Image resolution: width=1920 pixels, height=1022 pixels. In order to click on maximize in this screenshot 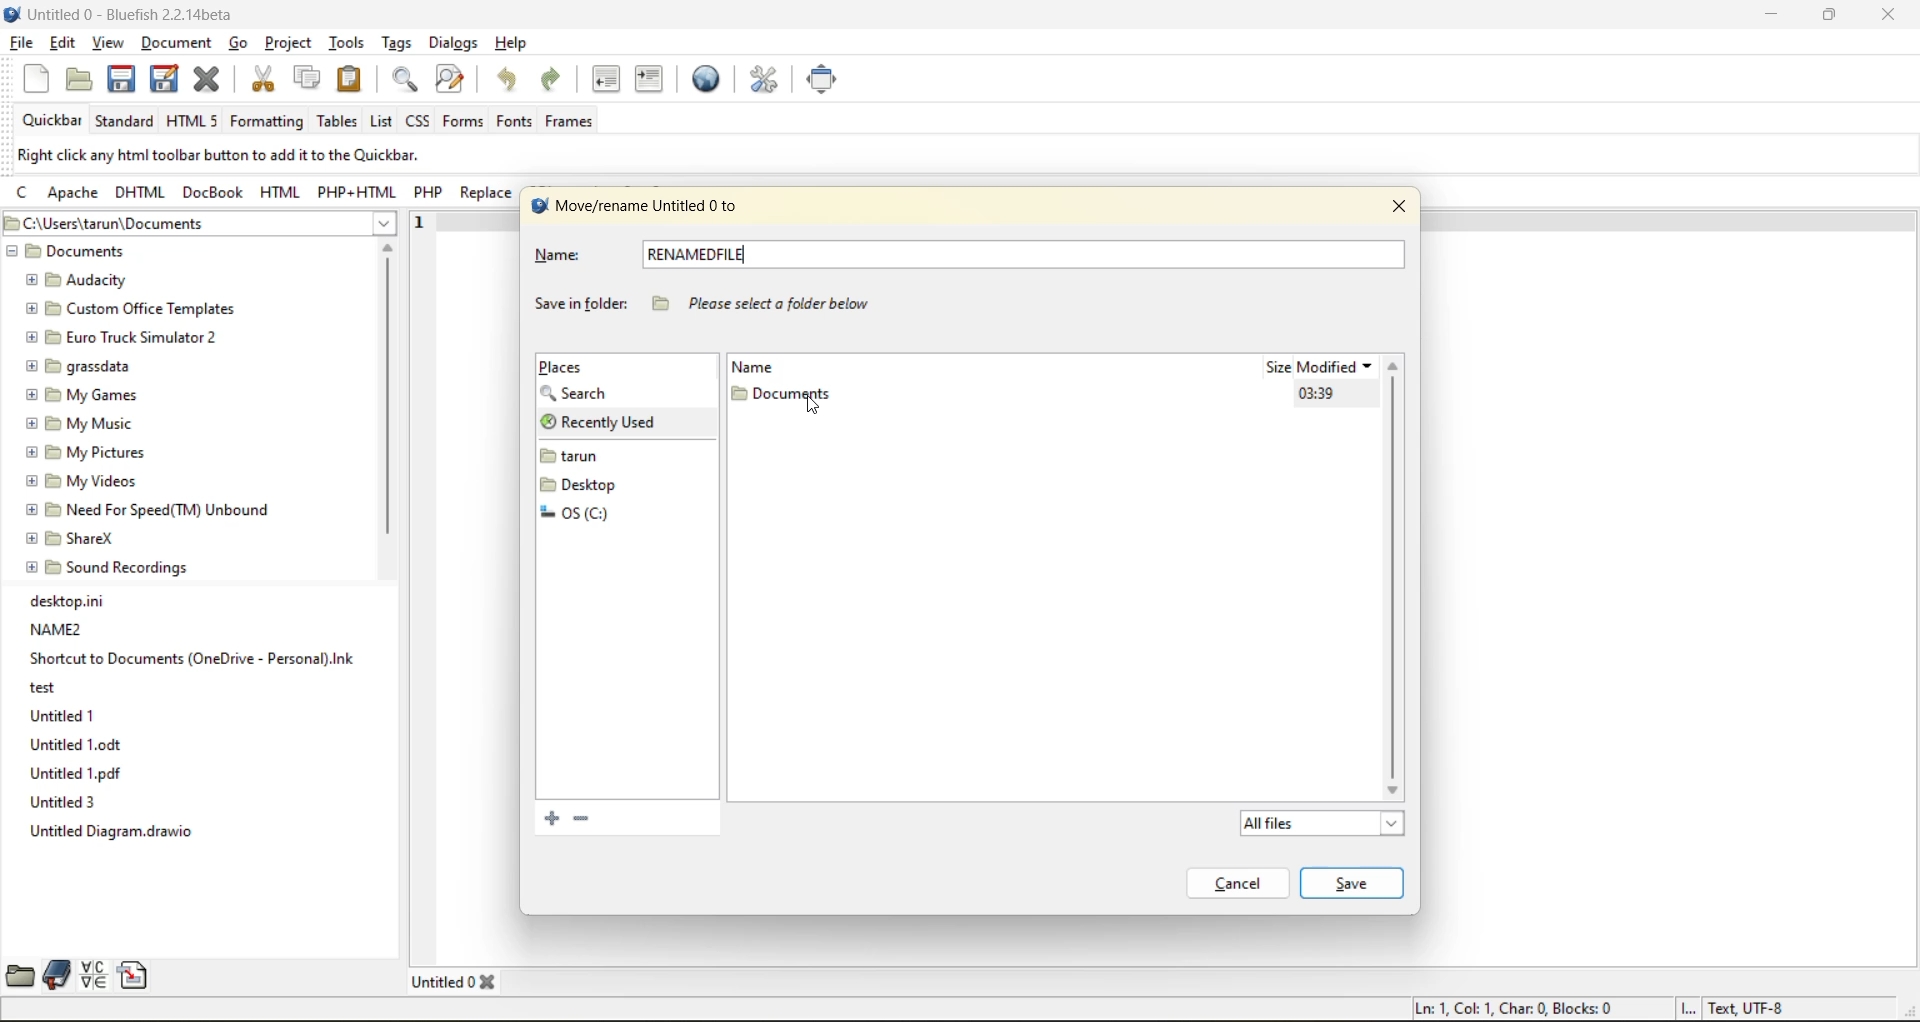, I will do `click(1835, 17)`.